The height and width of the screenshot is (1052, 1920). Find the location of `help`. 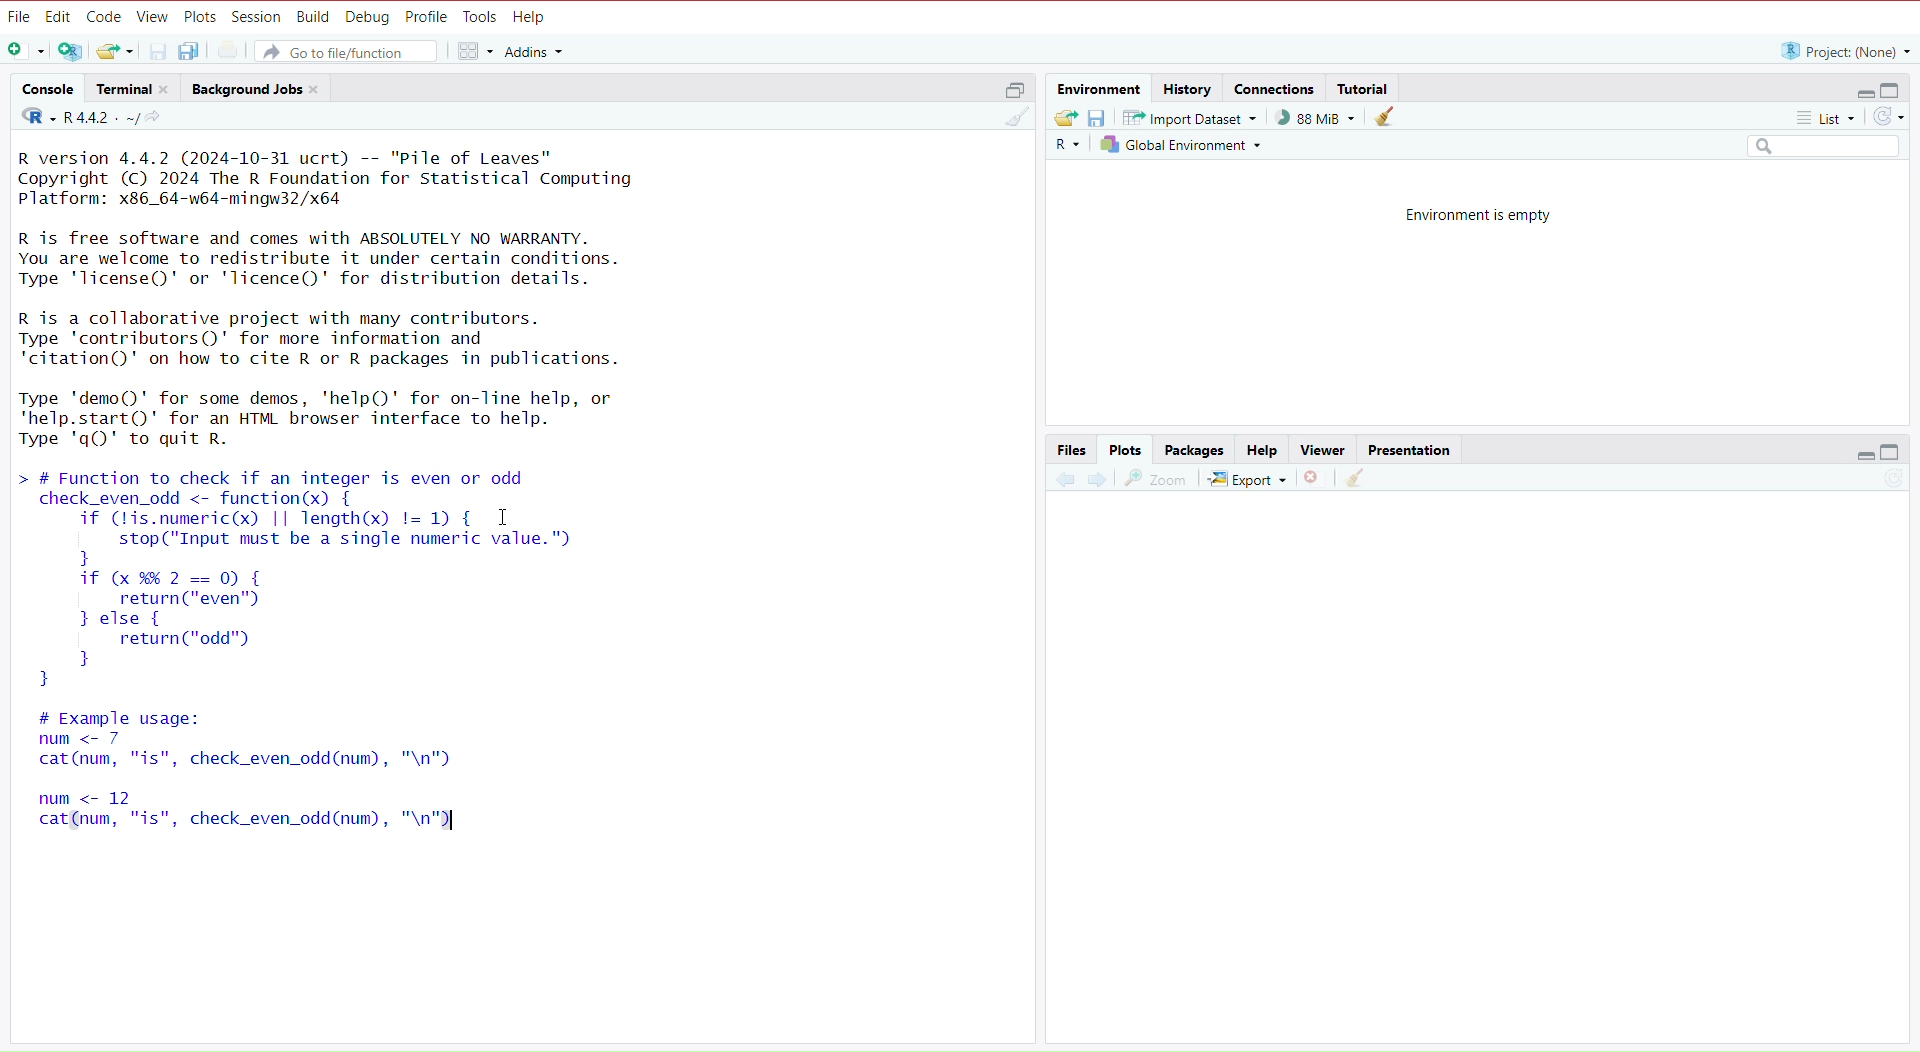

help is located at coordinates (1259, 451).